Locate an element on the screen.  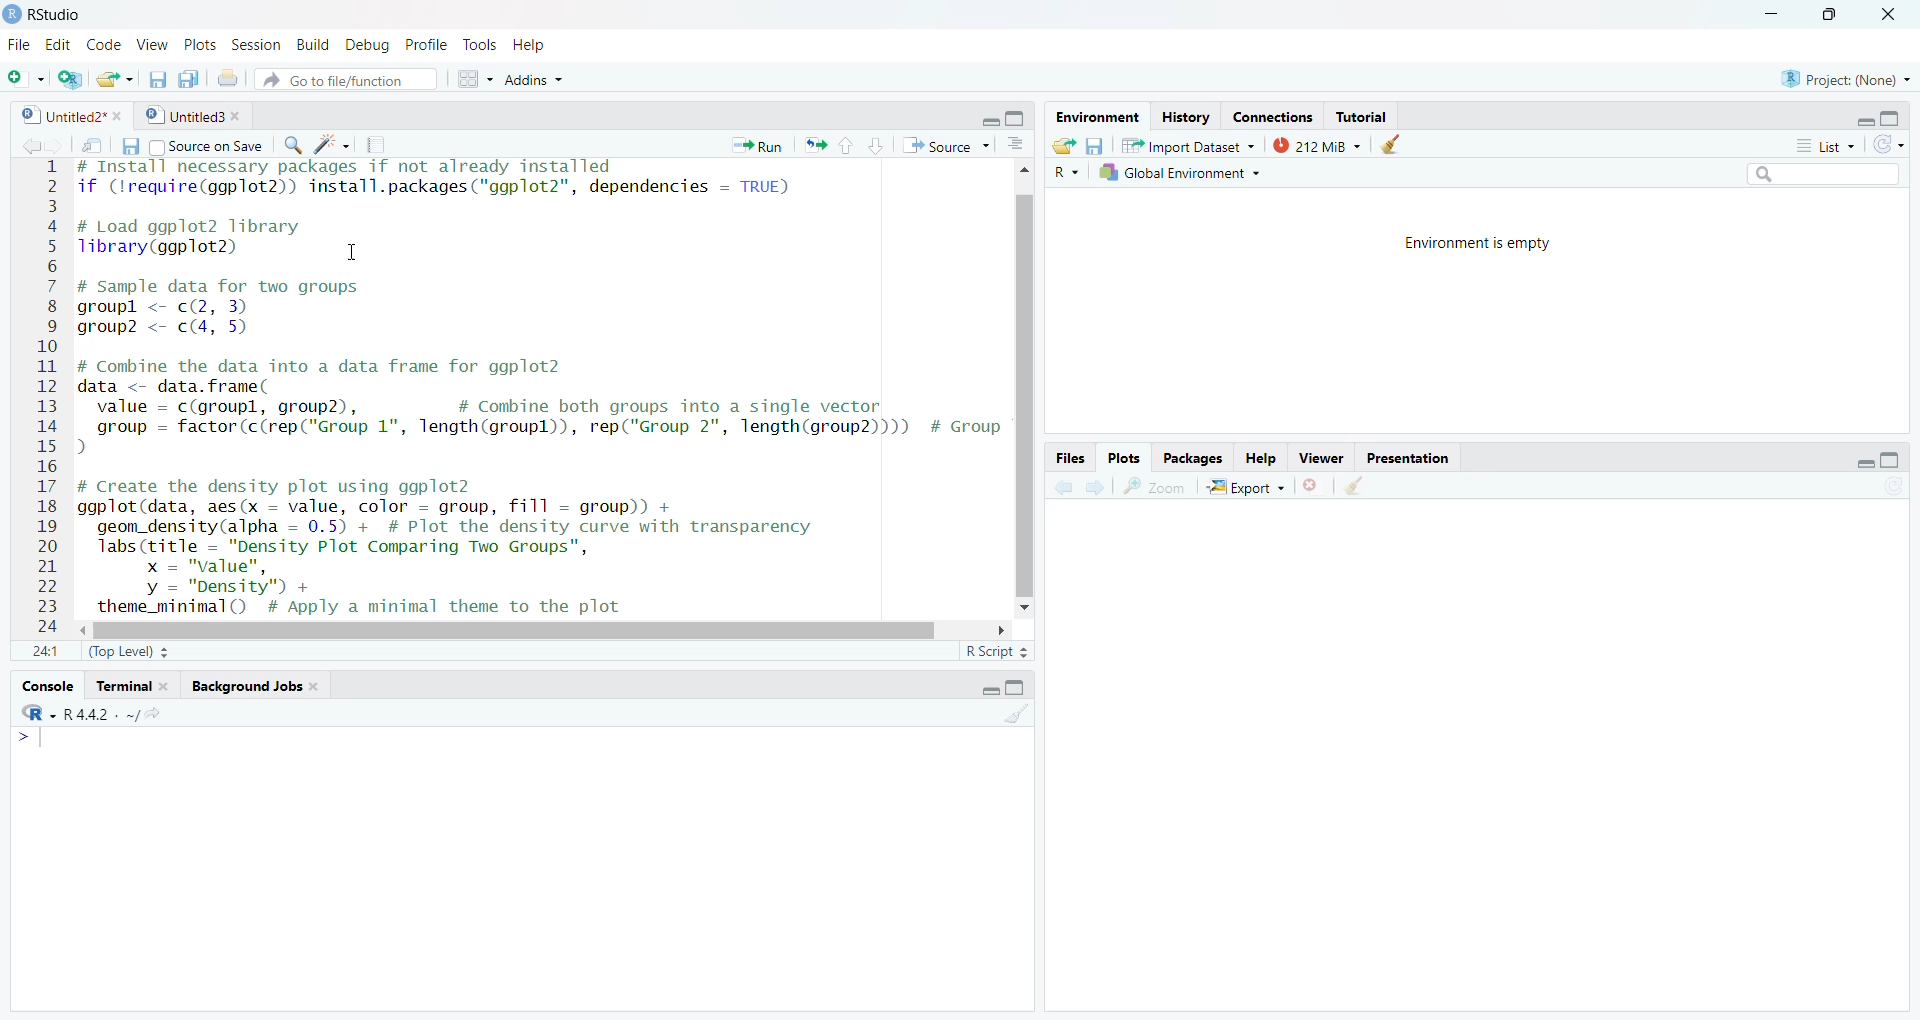
previous is located at coordinates (1064, 487).